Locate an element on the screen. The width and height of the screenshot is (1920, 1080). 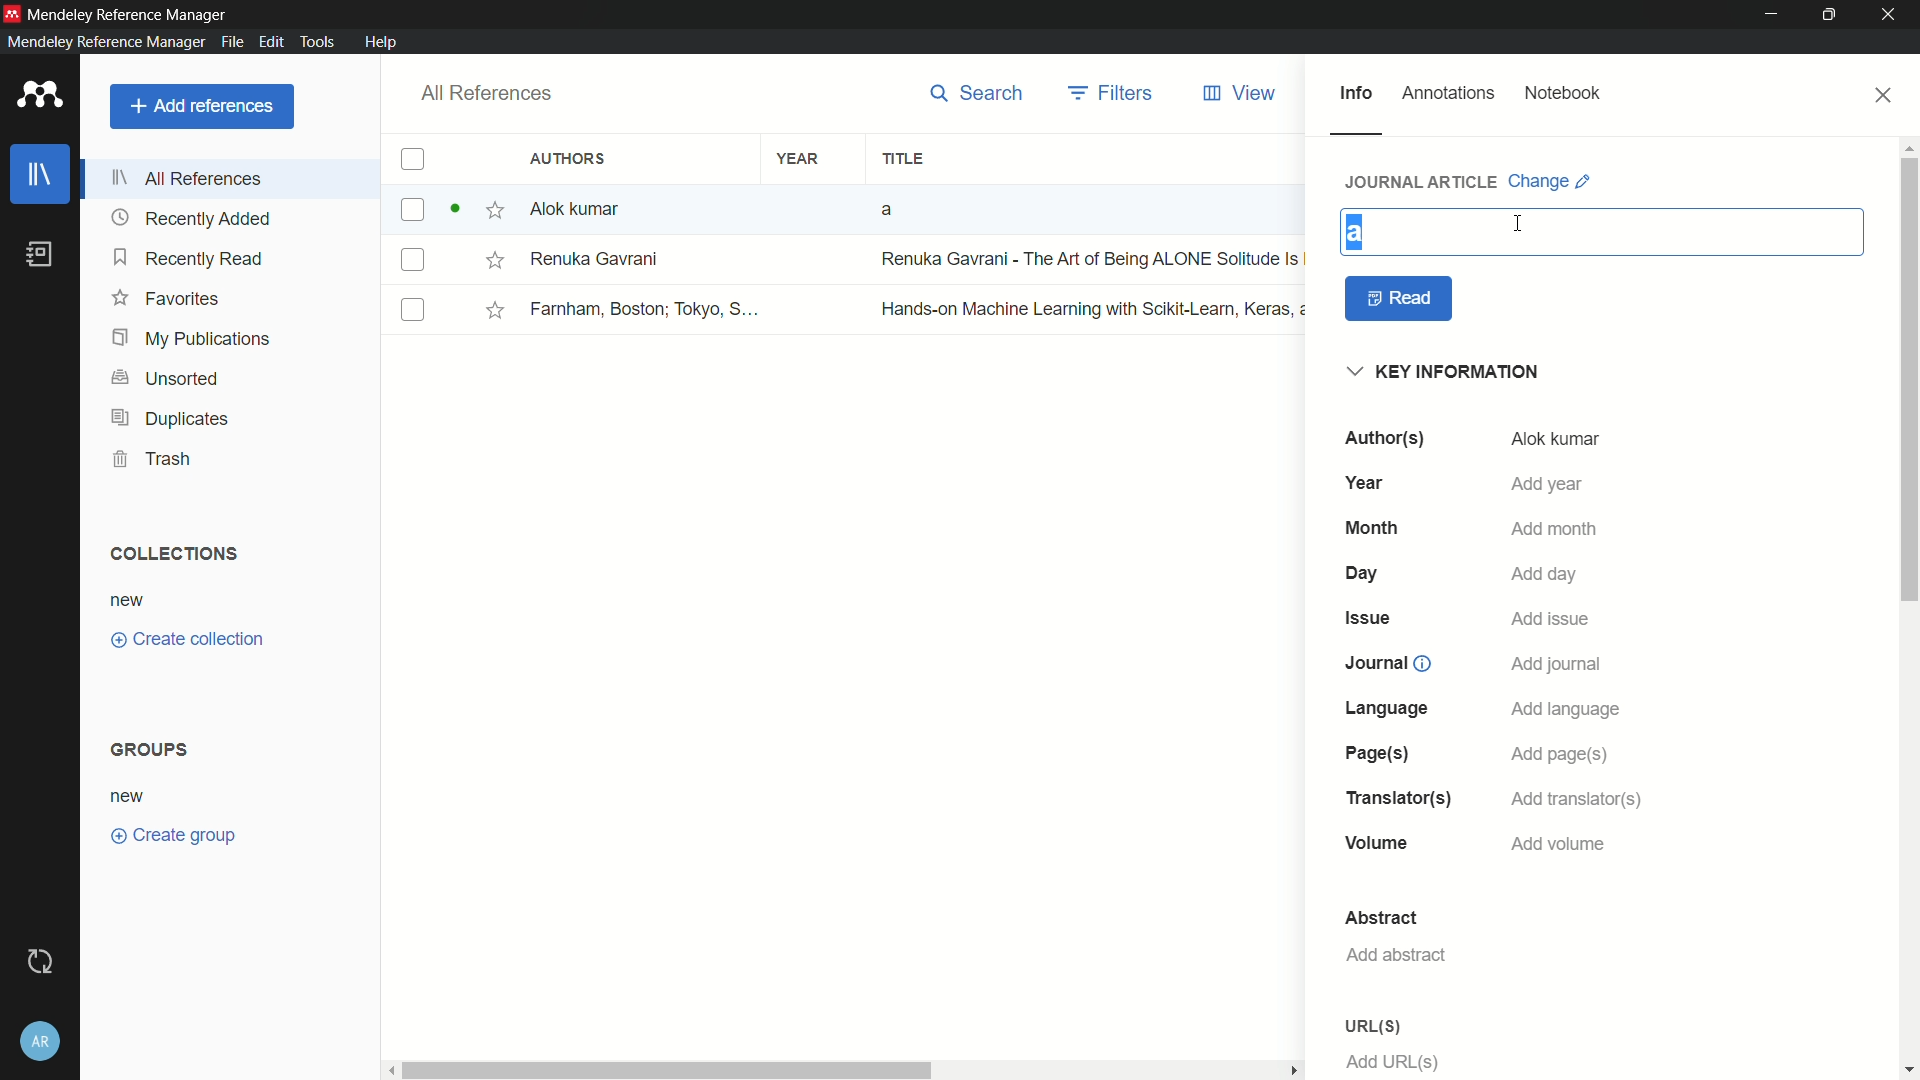
month is located at coordinates (1372, 528).